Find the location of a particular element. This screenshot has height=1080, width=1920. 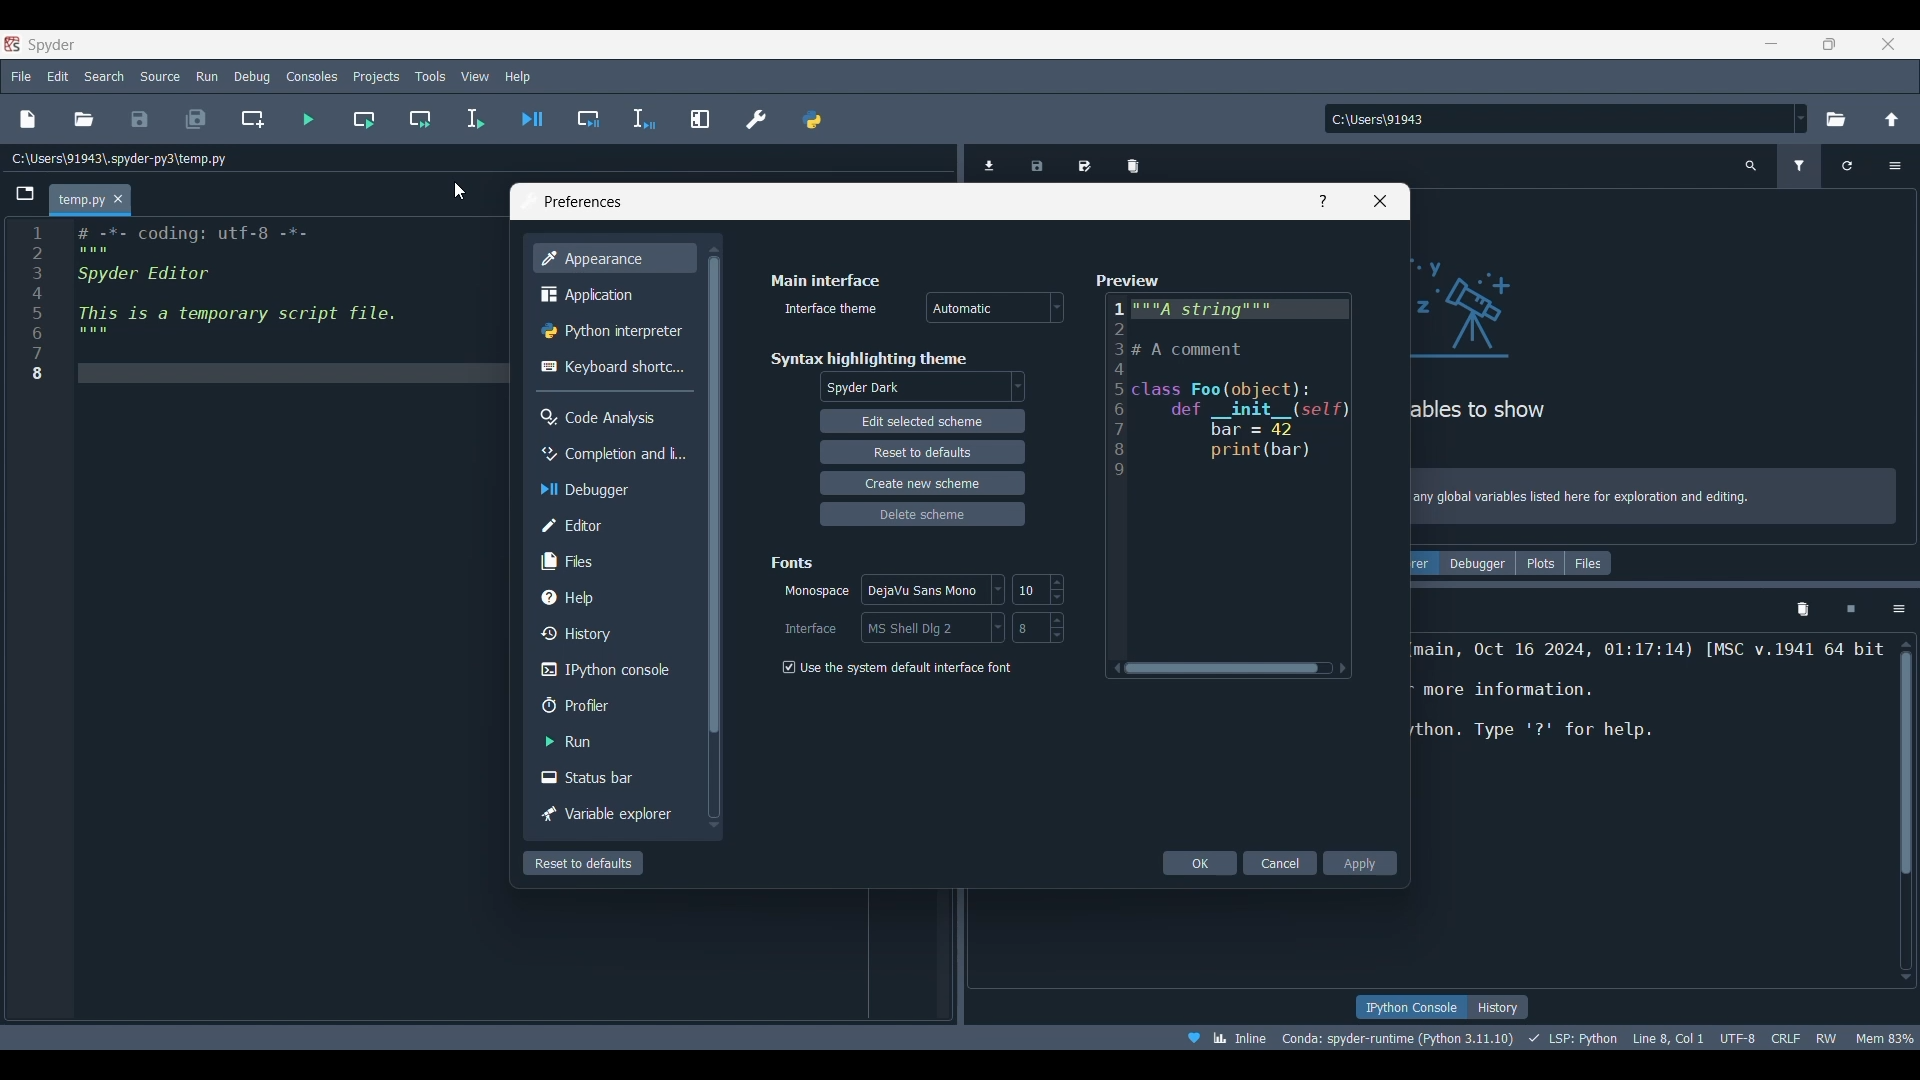

Conda: spyder-runtime (python 3:11.10) is located at coordinates (1395, 1036).